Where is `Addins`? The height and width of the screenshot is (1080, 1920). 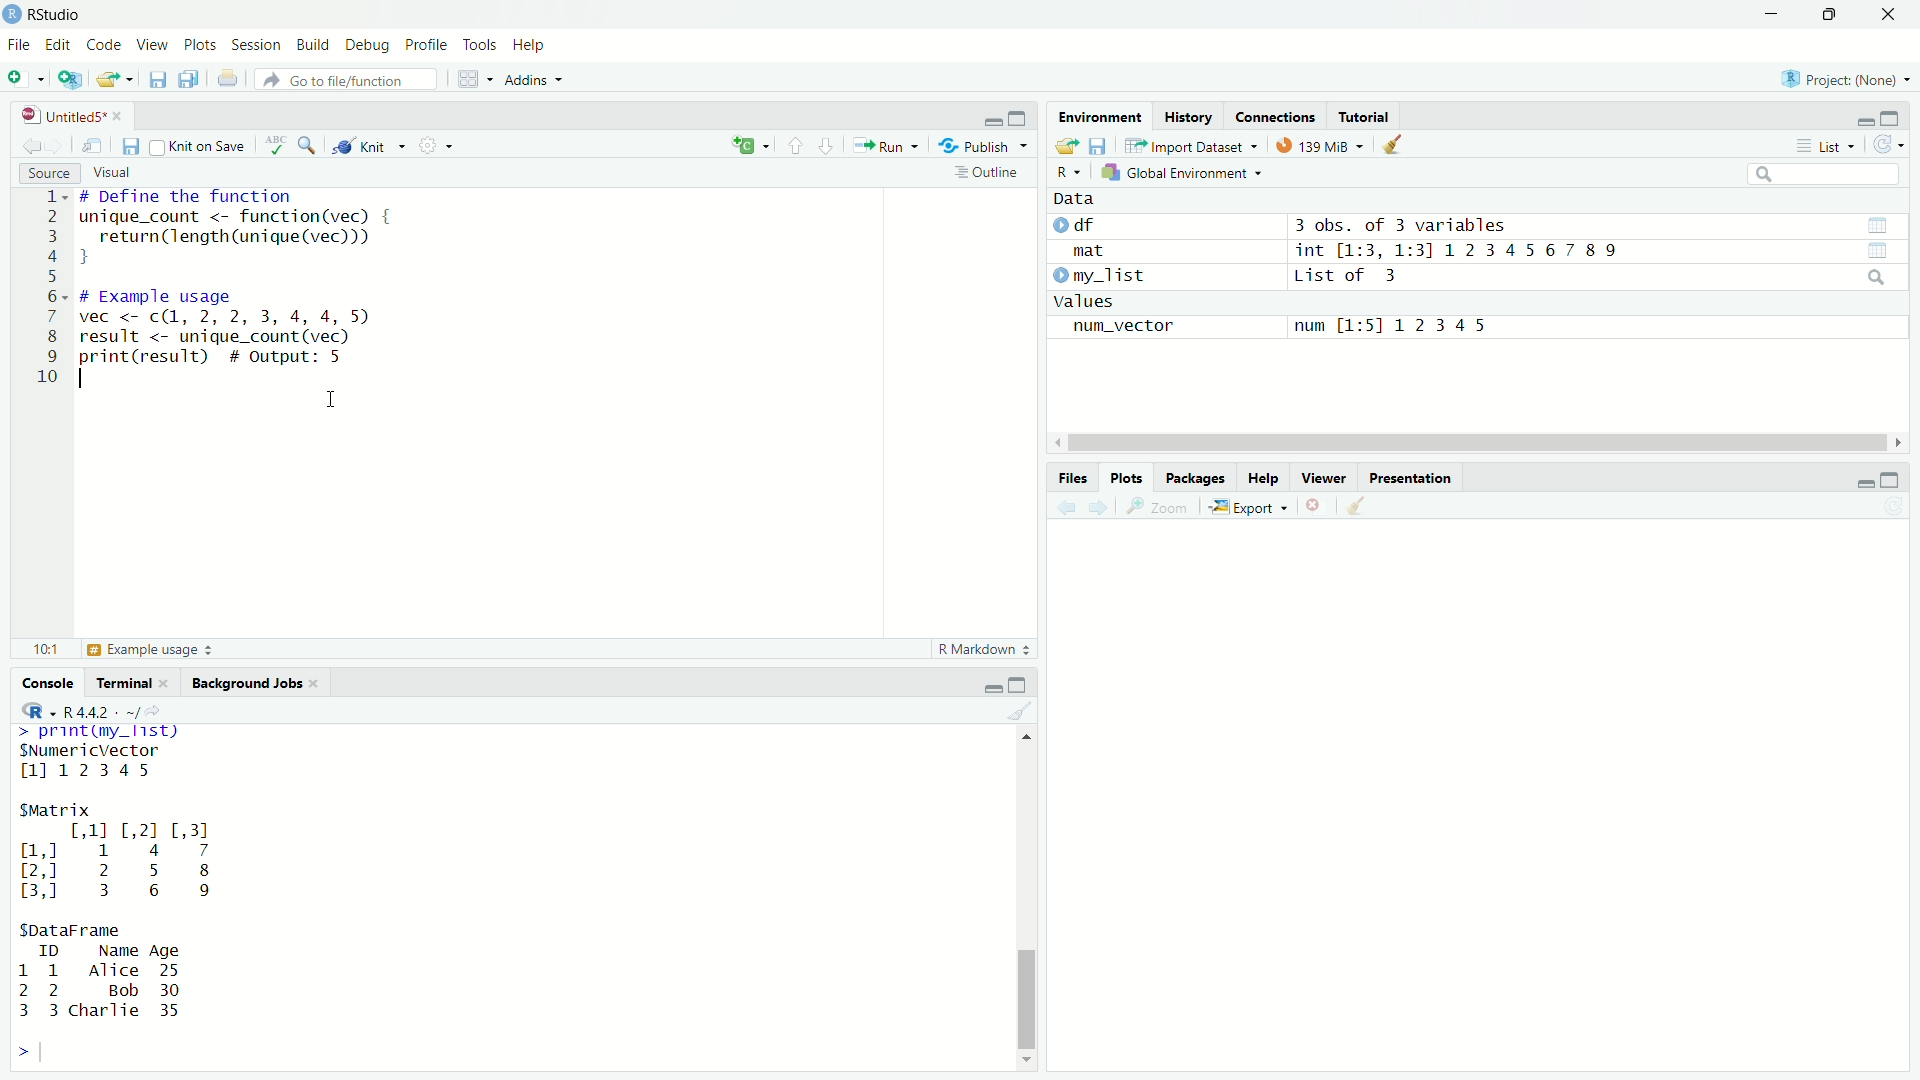
Addins is located at coordinates (531, 80).